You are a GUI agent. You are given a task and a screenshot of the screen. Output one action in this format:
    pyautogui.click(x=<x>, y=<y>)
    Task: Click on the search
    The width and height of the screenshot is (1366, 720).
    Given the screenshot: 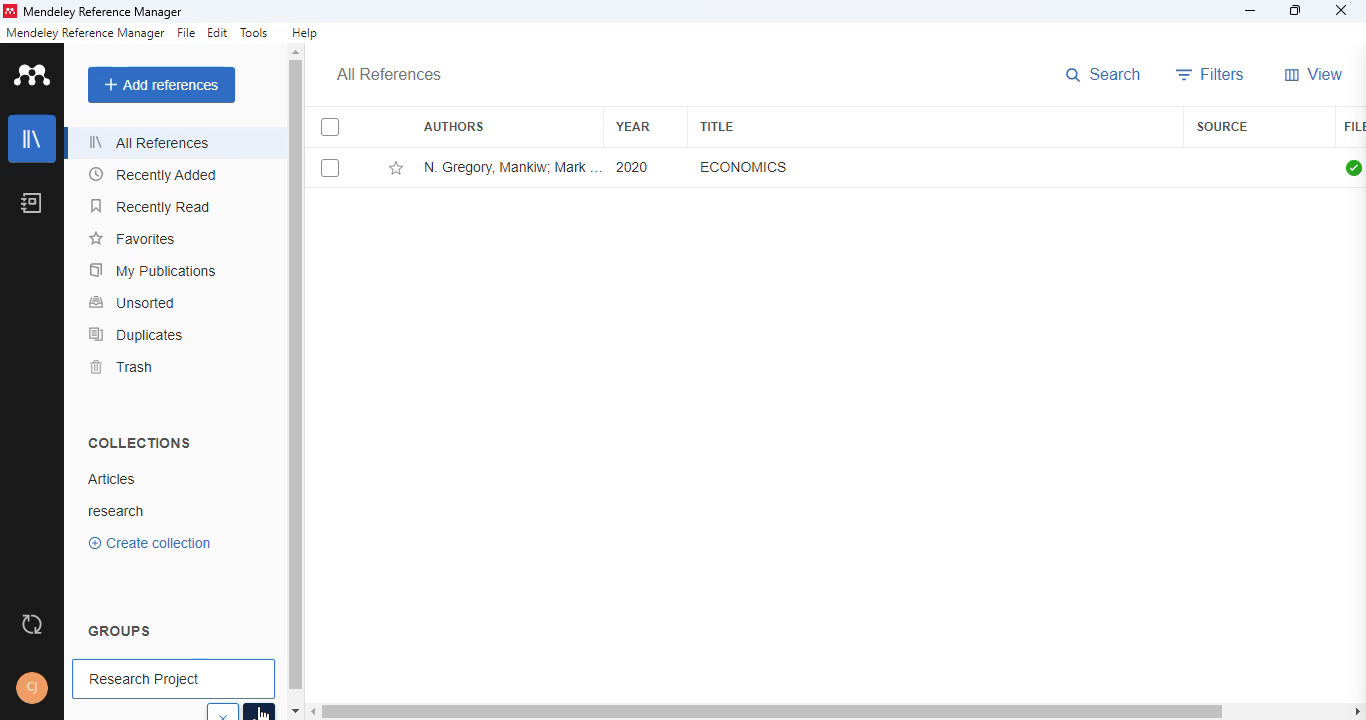 What is the action you would take?
    pyautogui.click(x=1103, y=75)
    